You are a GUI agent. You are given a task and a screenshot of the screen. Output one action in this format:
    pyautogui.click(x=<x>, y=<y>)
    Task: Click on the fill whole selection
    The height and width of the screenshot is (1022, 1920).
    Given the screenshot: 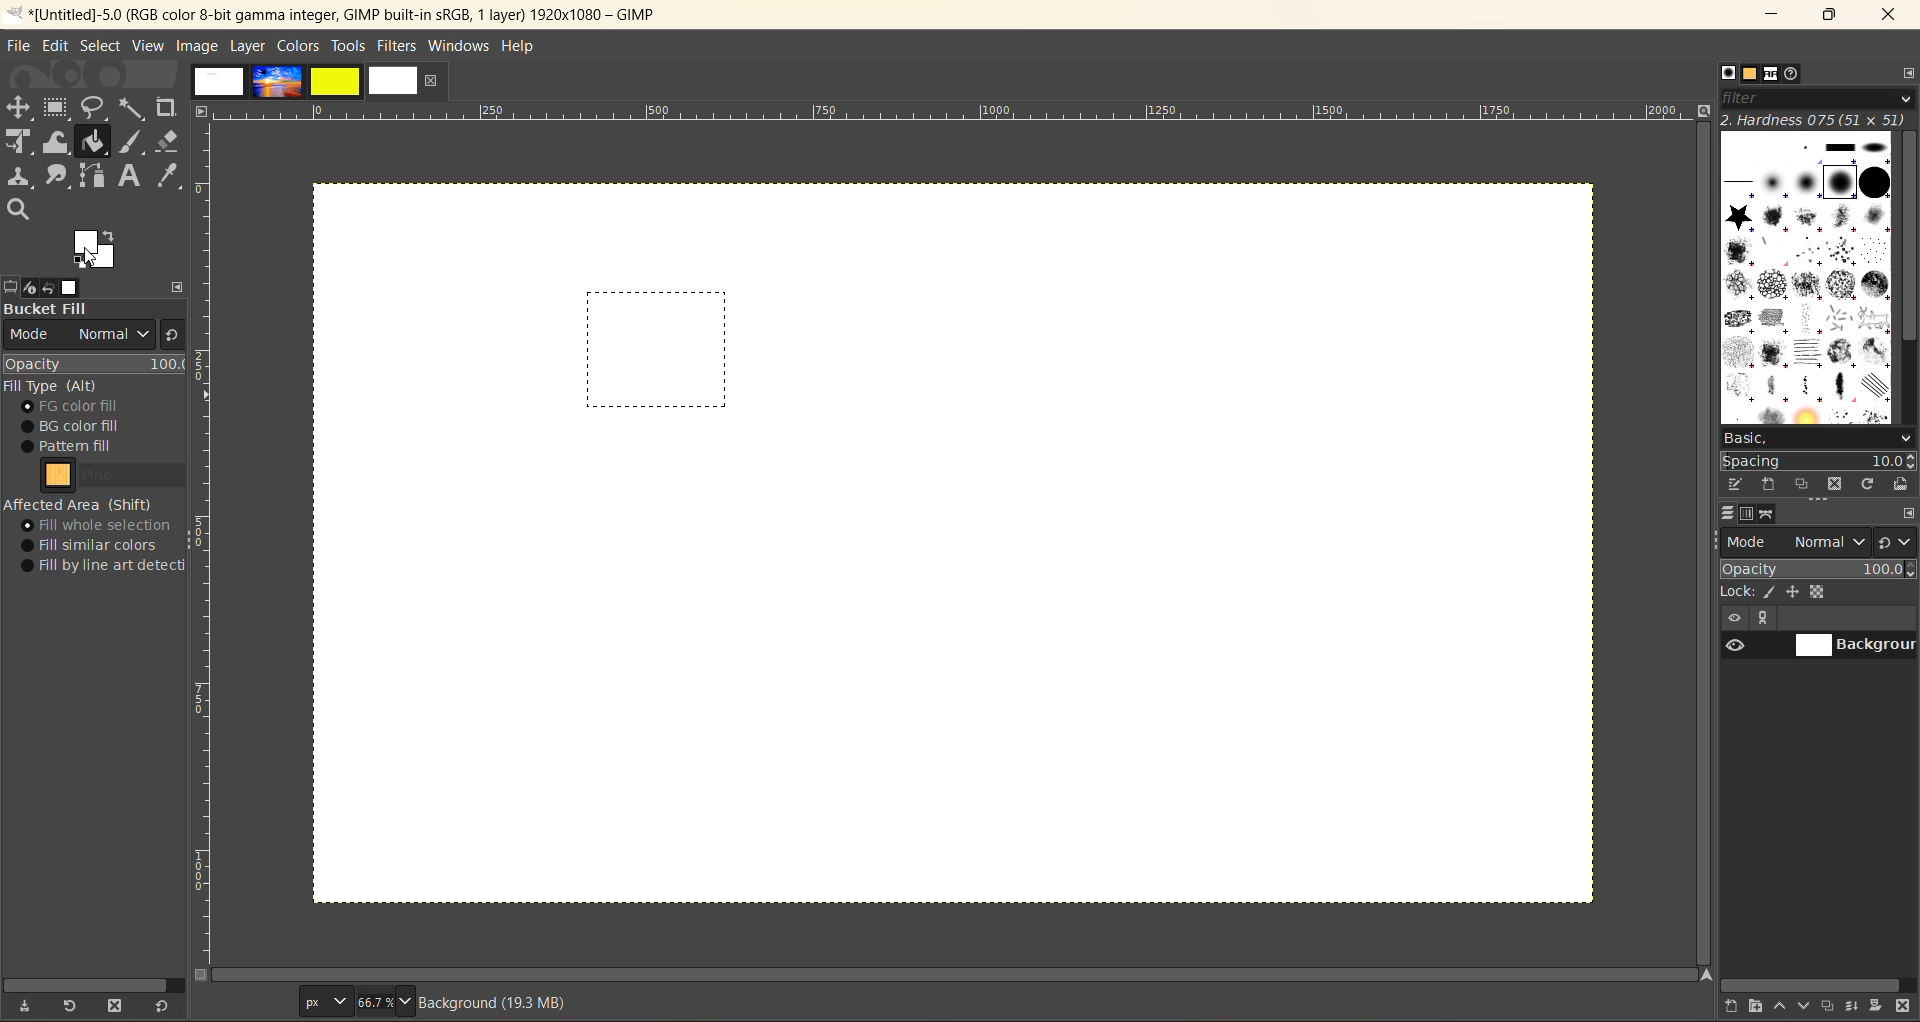 What is the action you would take?
    pyautogui.click(x=103, y=526)
    